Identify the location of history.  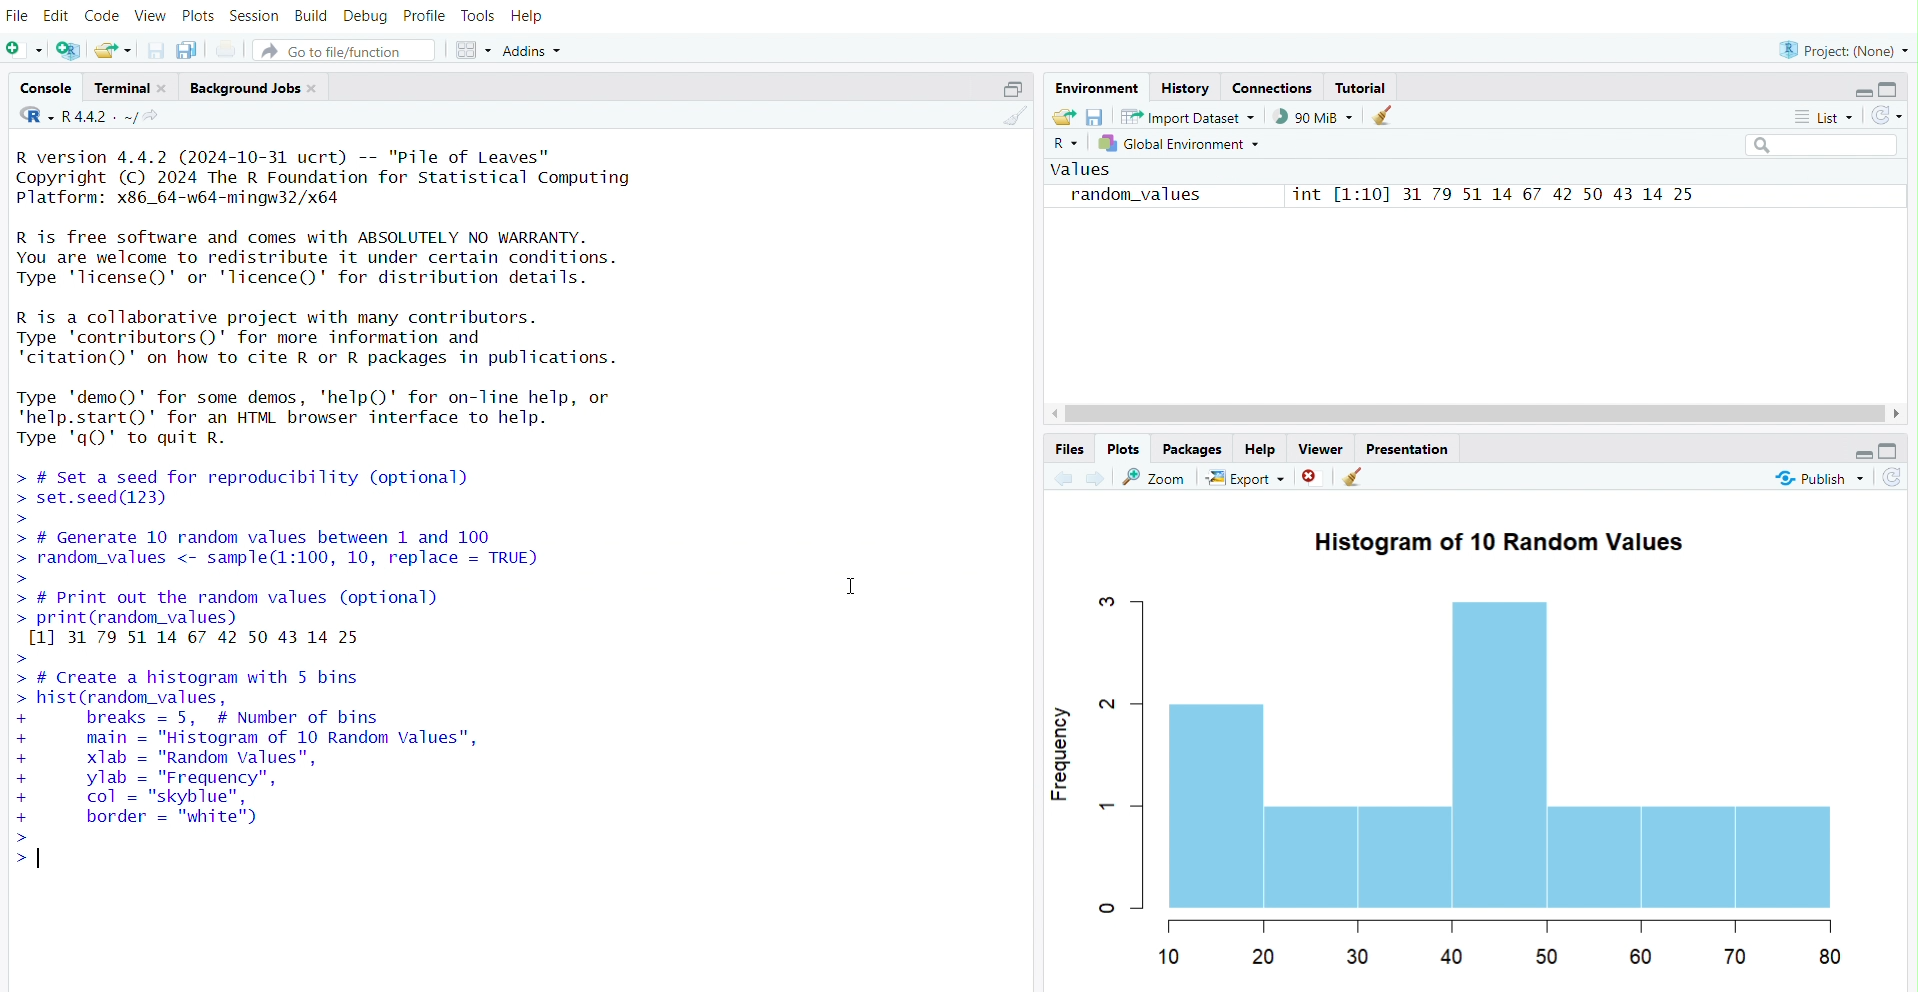
(1187, 86).